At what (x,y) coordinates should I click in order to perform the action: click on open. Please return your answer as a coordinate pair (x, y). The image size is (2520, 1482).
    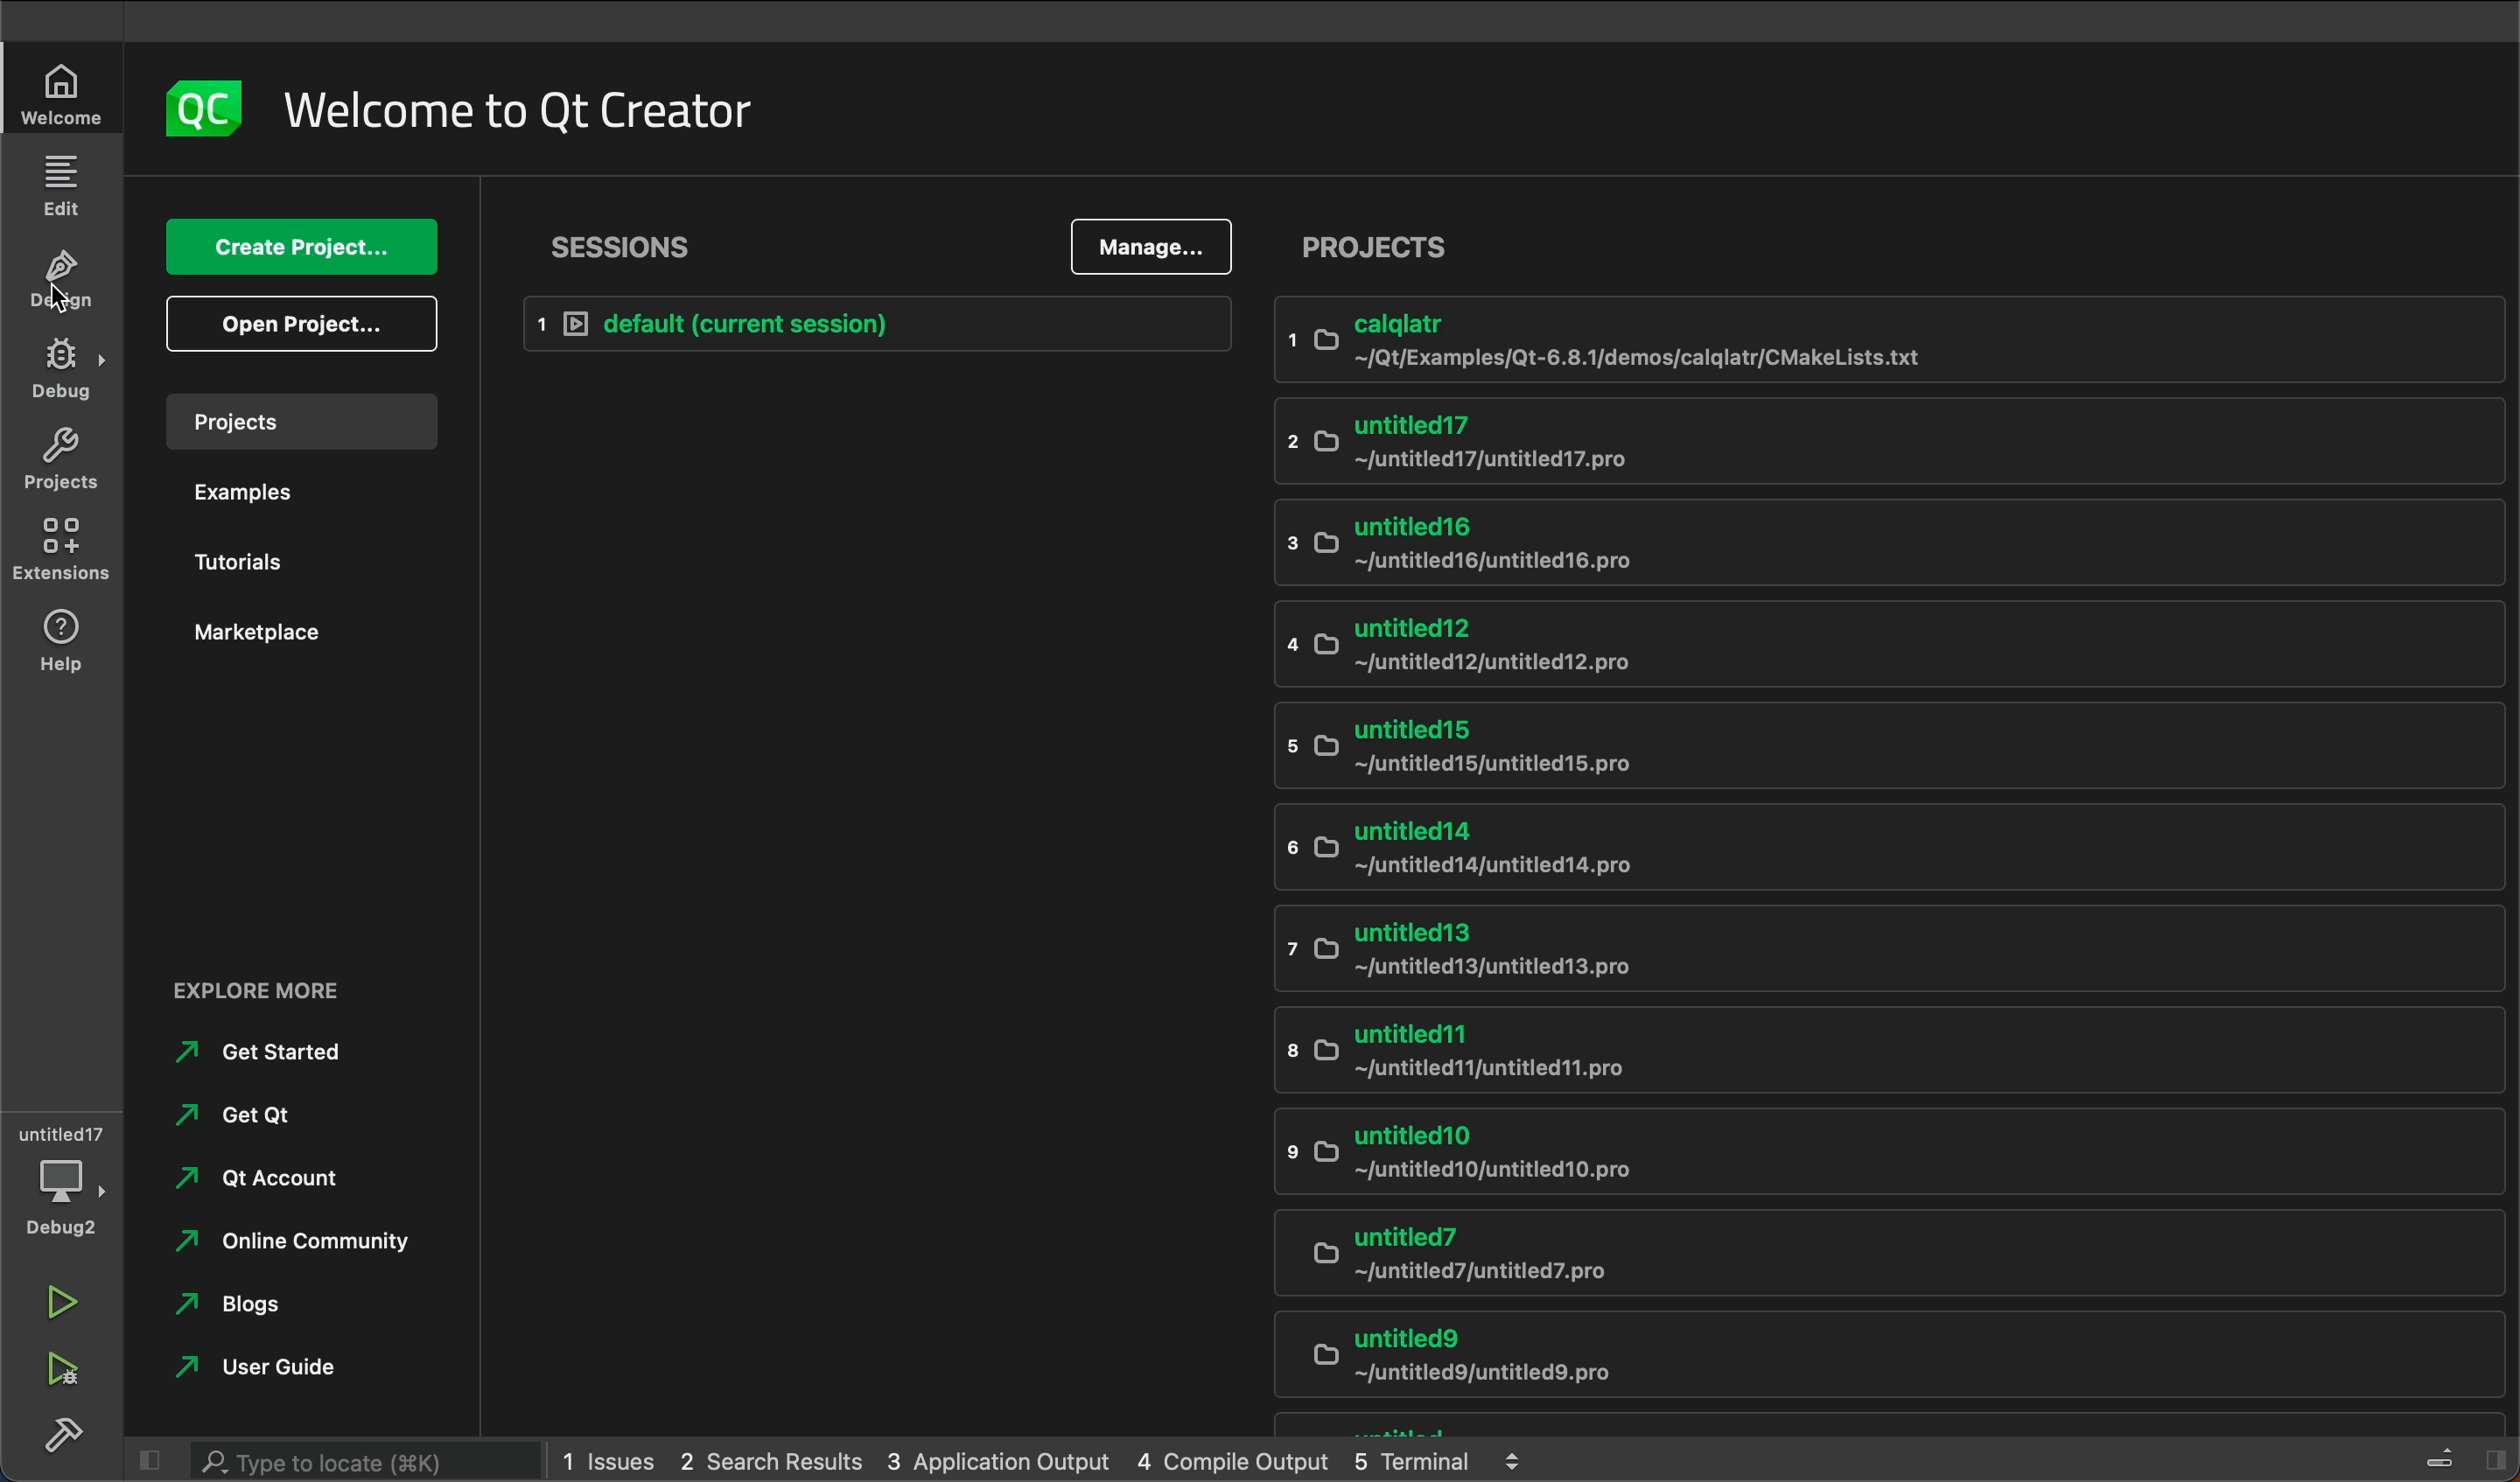
    Looking at the image, I should click on (300, 322).